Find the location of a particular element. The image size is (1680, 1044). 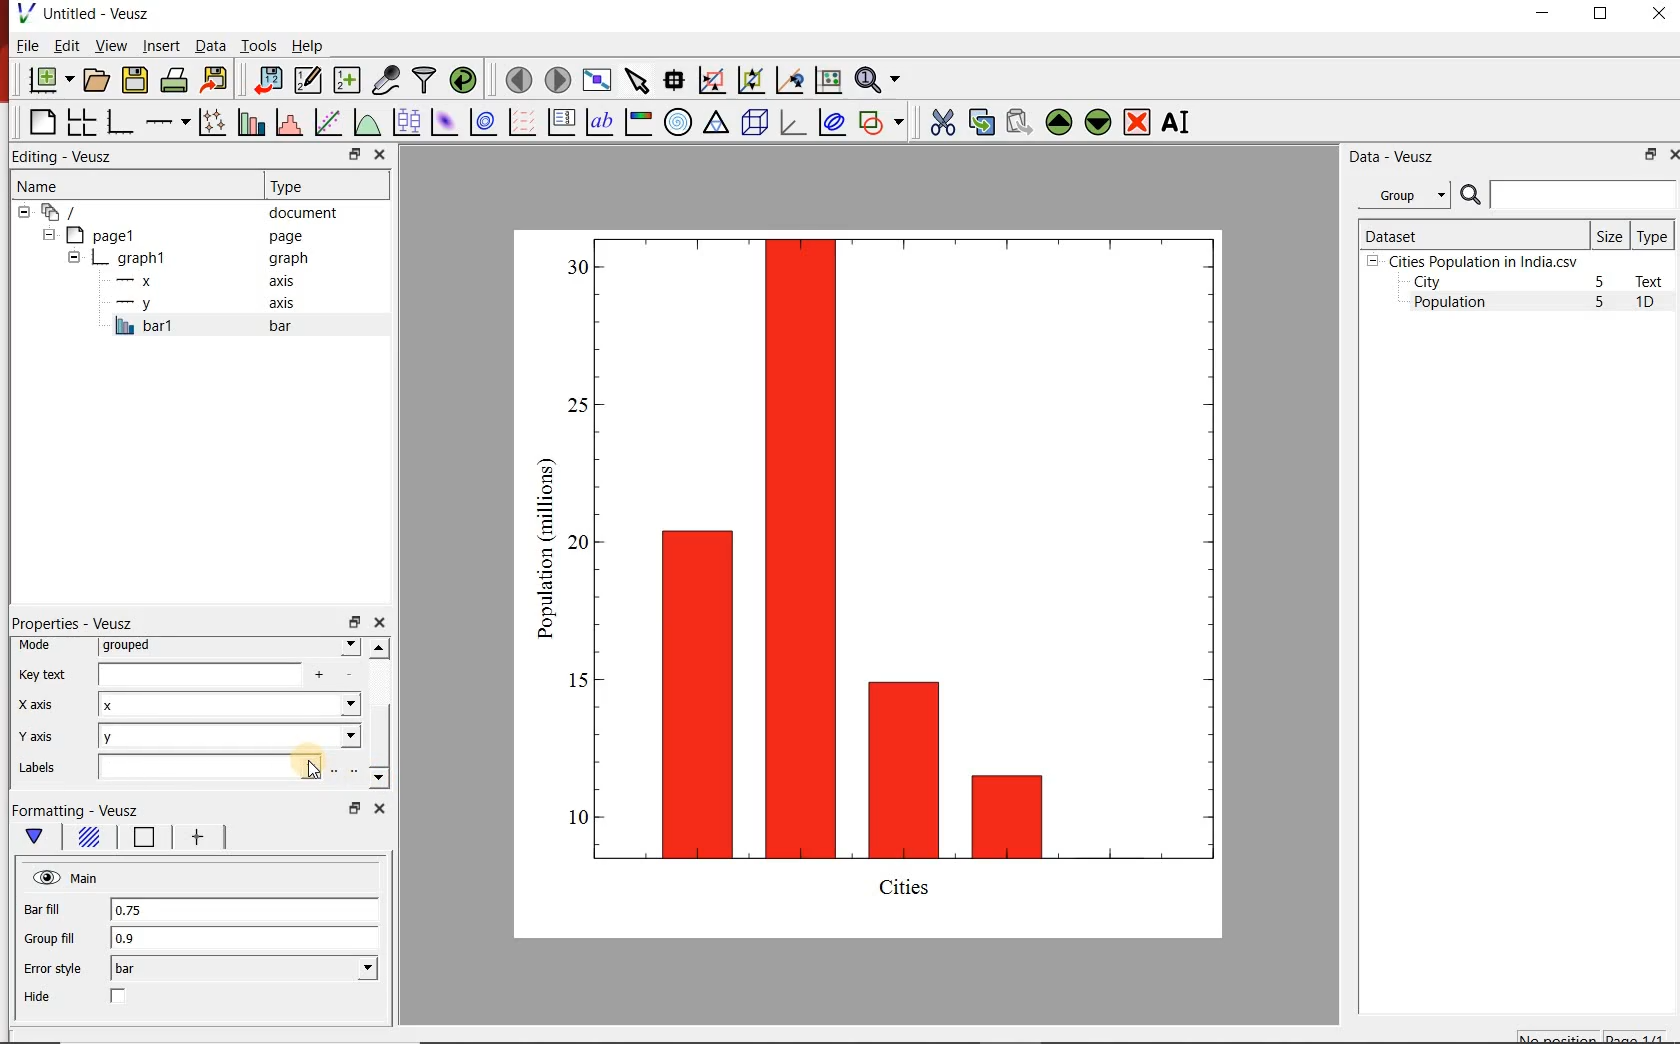

Name is located at coordinates (113, 185).